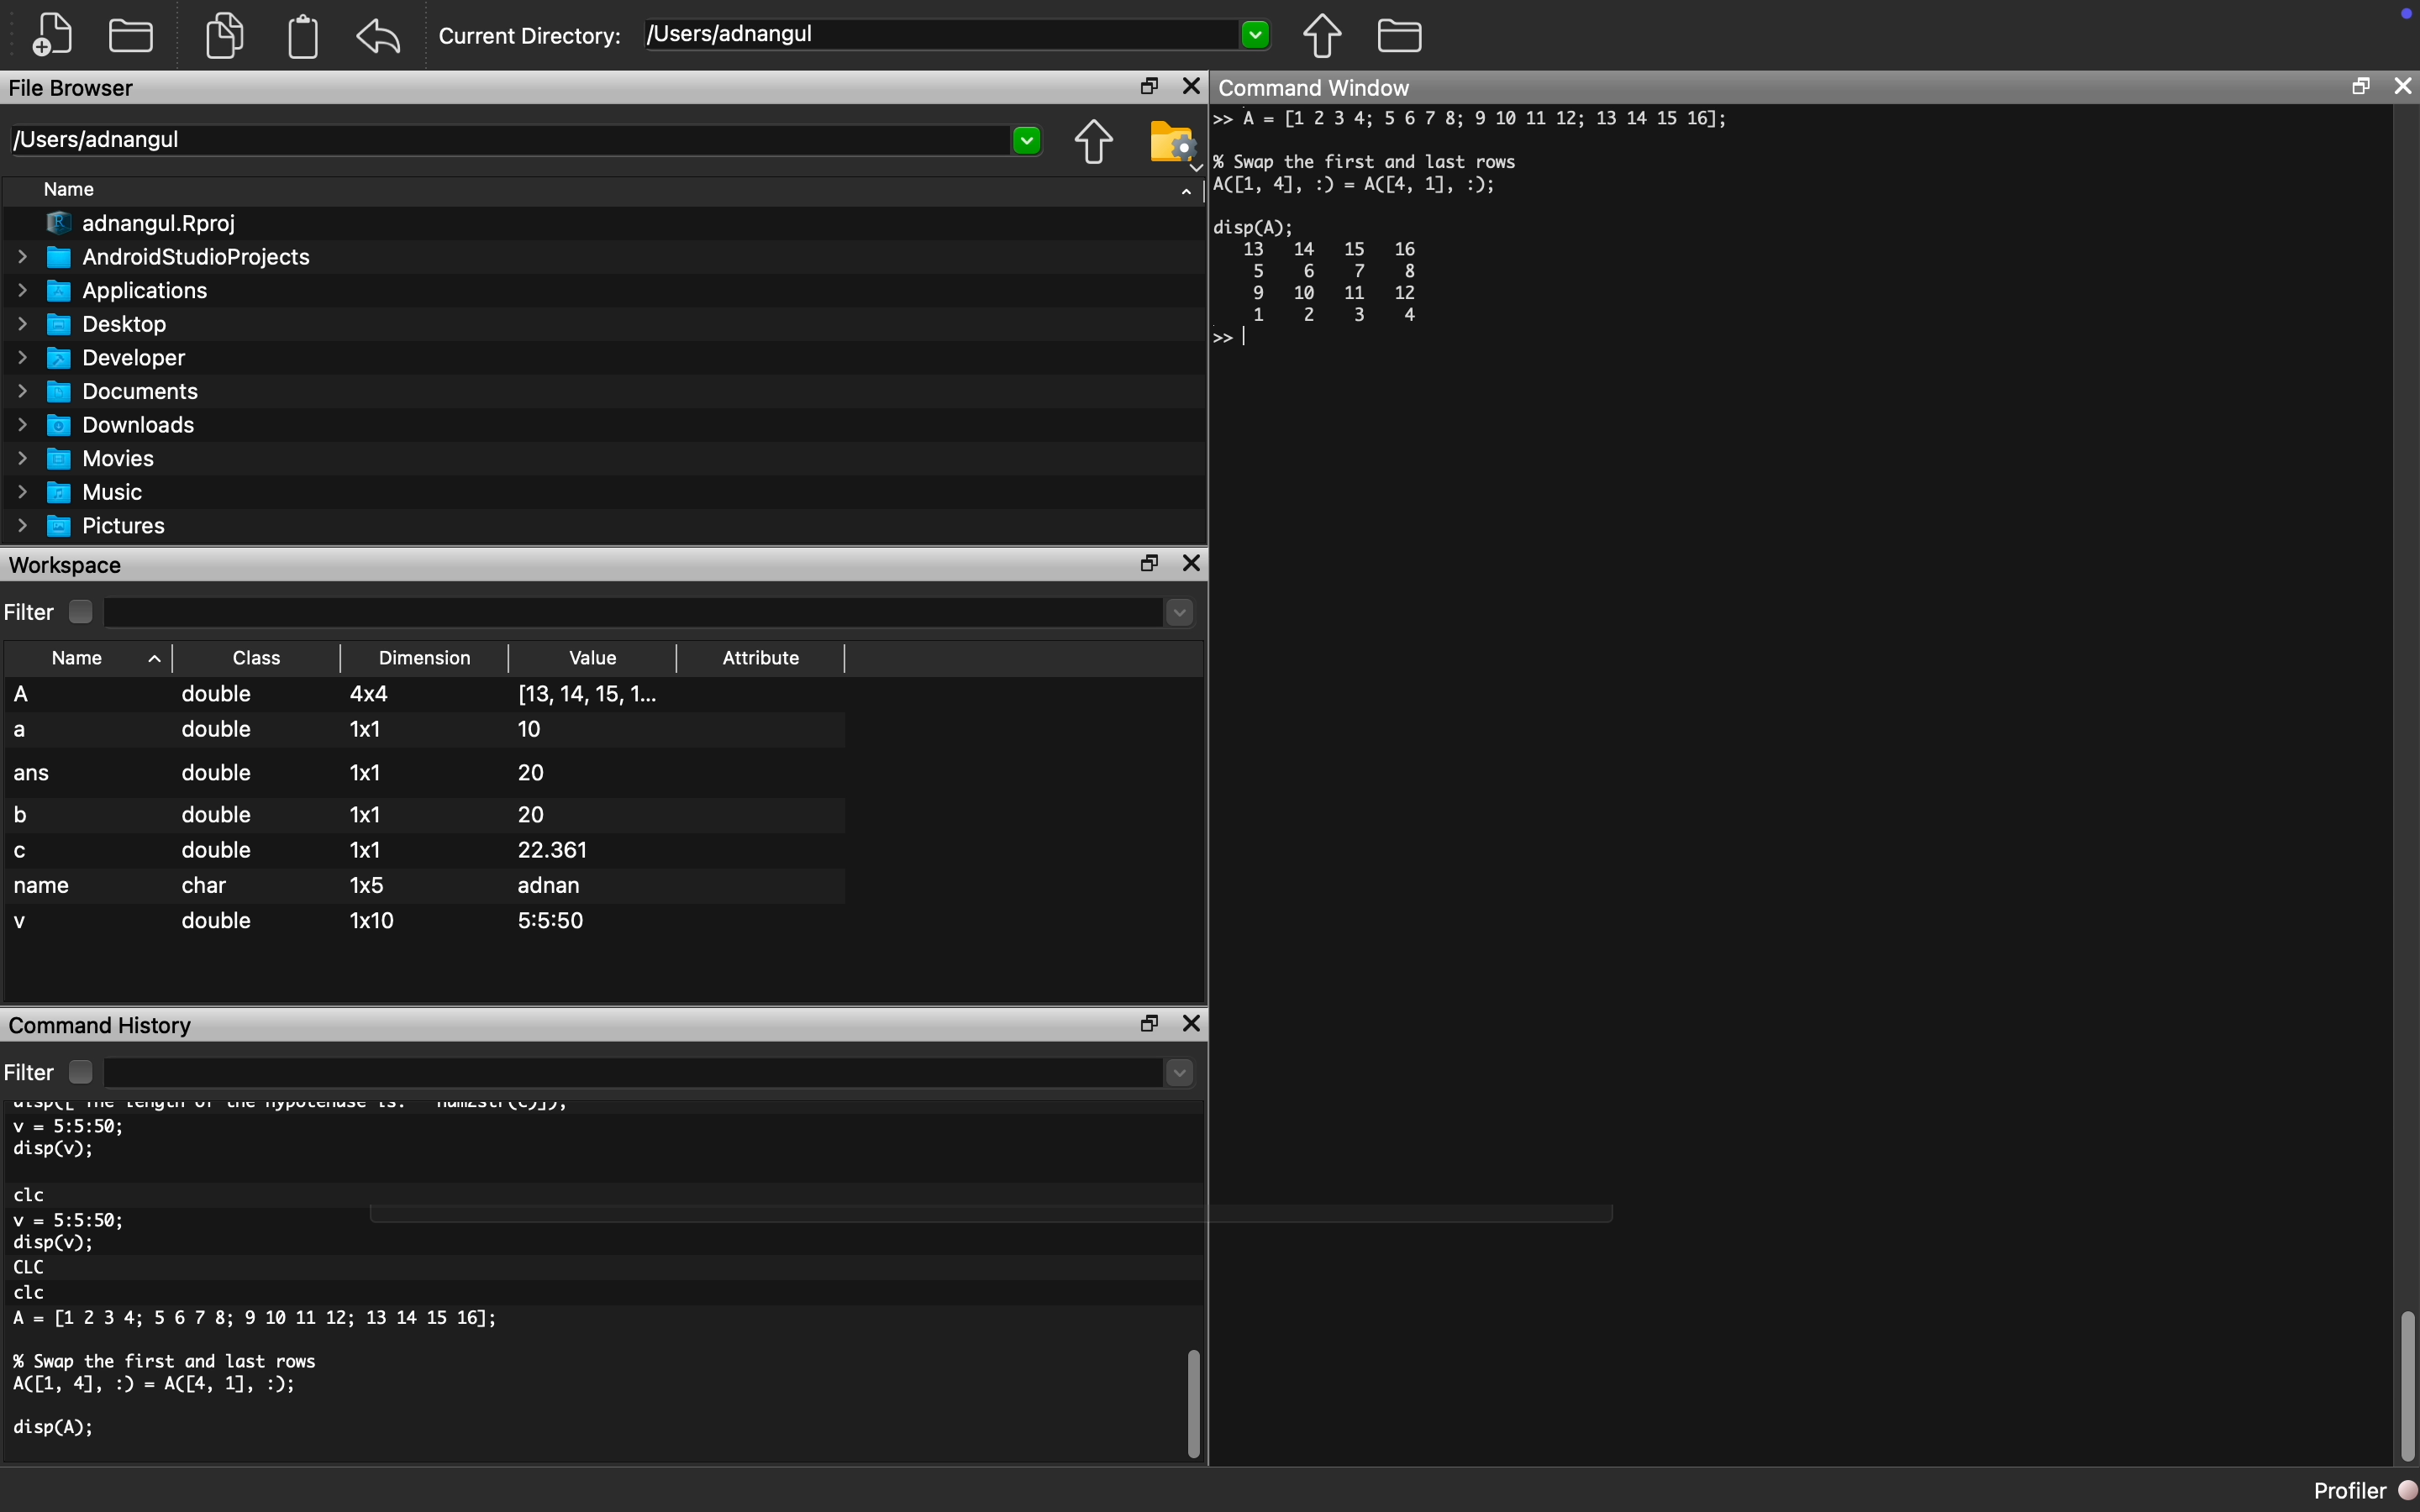 This screenshot has height=1512, width=2420. I want to click on Workspace, so click(77, 565).